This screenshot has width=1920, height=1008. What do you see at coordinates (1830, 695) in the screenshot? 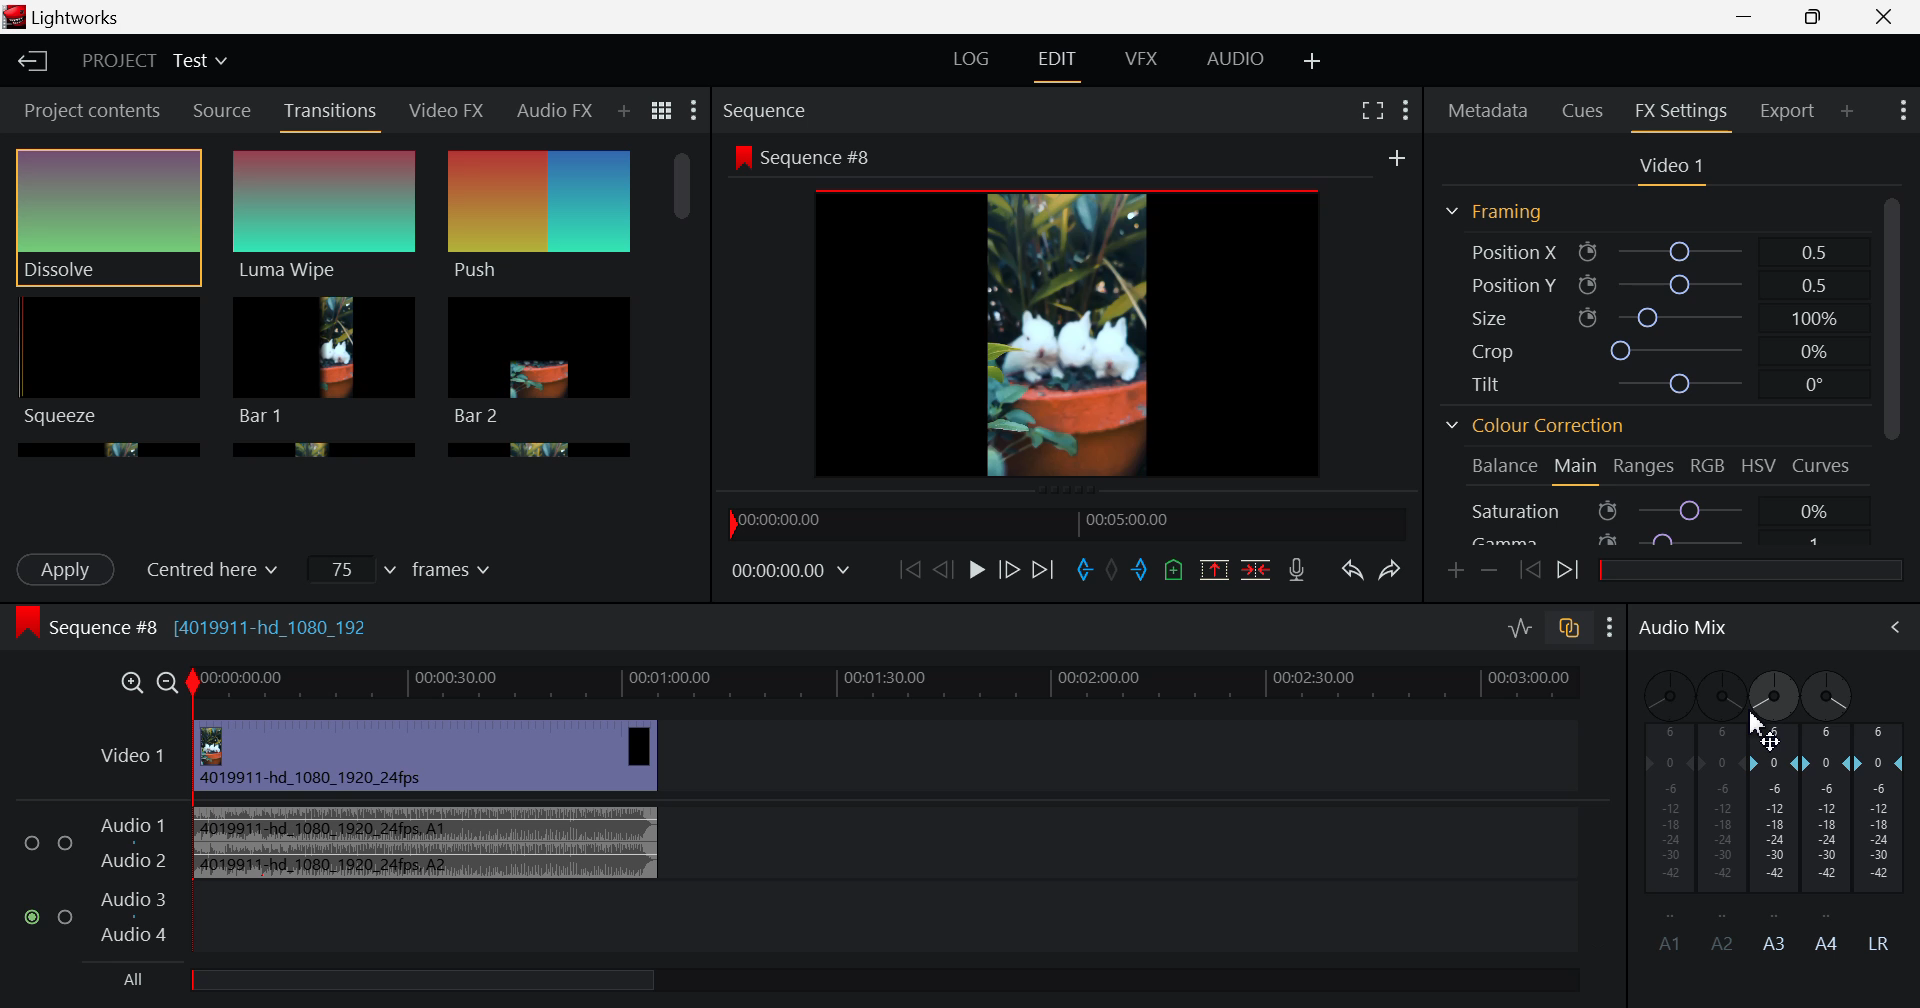
I see `A4 Channel Adjust Pan` at bounding box center [1830, 695].